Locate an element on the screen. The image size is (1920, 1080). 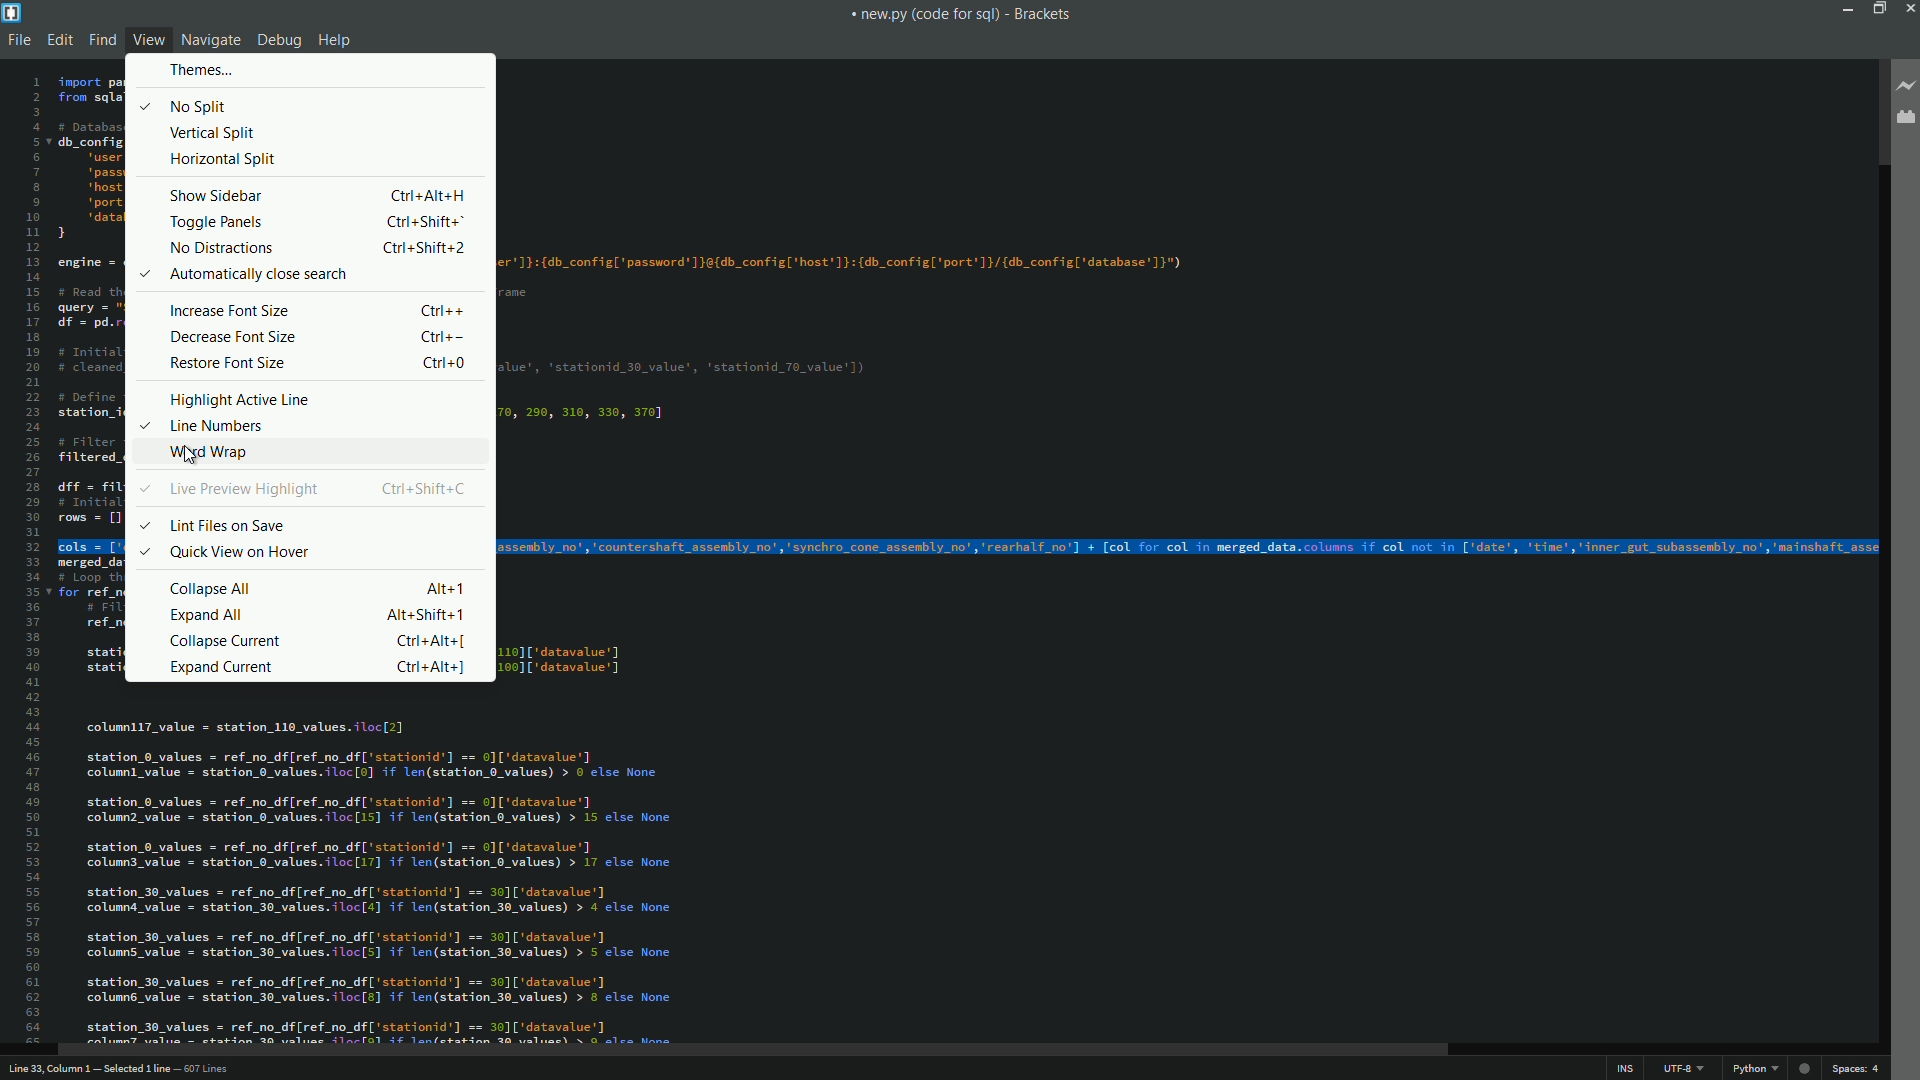
close app is located at coordinates (1908, 8).